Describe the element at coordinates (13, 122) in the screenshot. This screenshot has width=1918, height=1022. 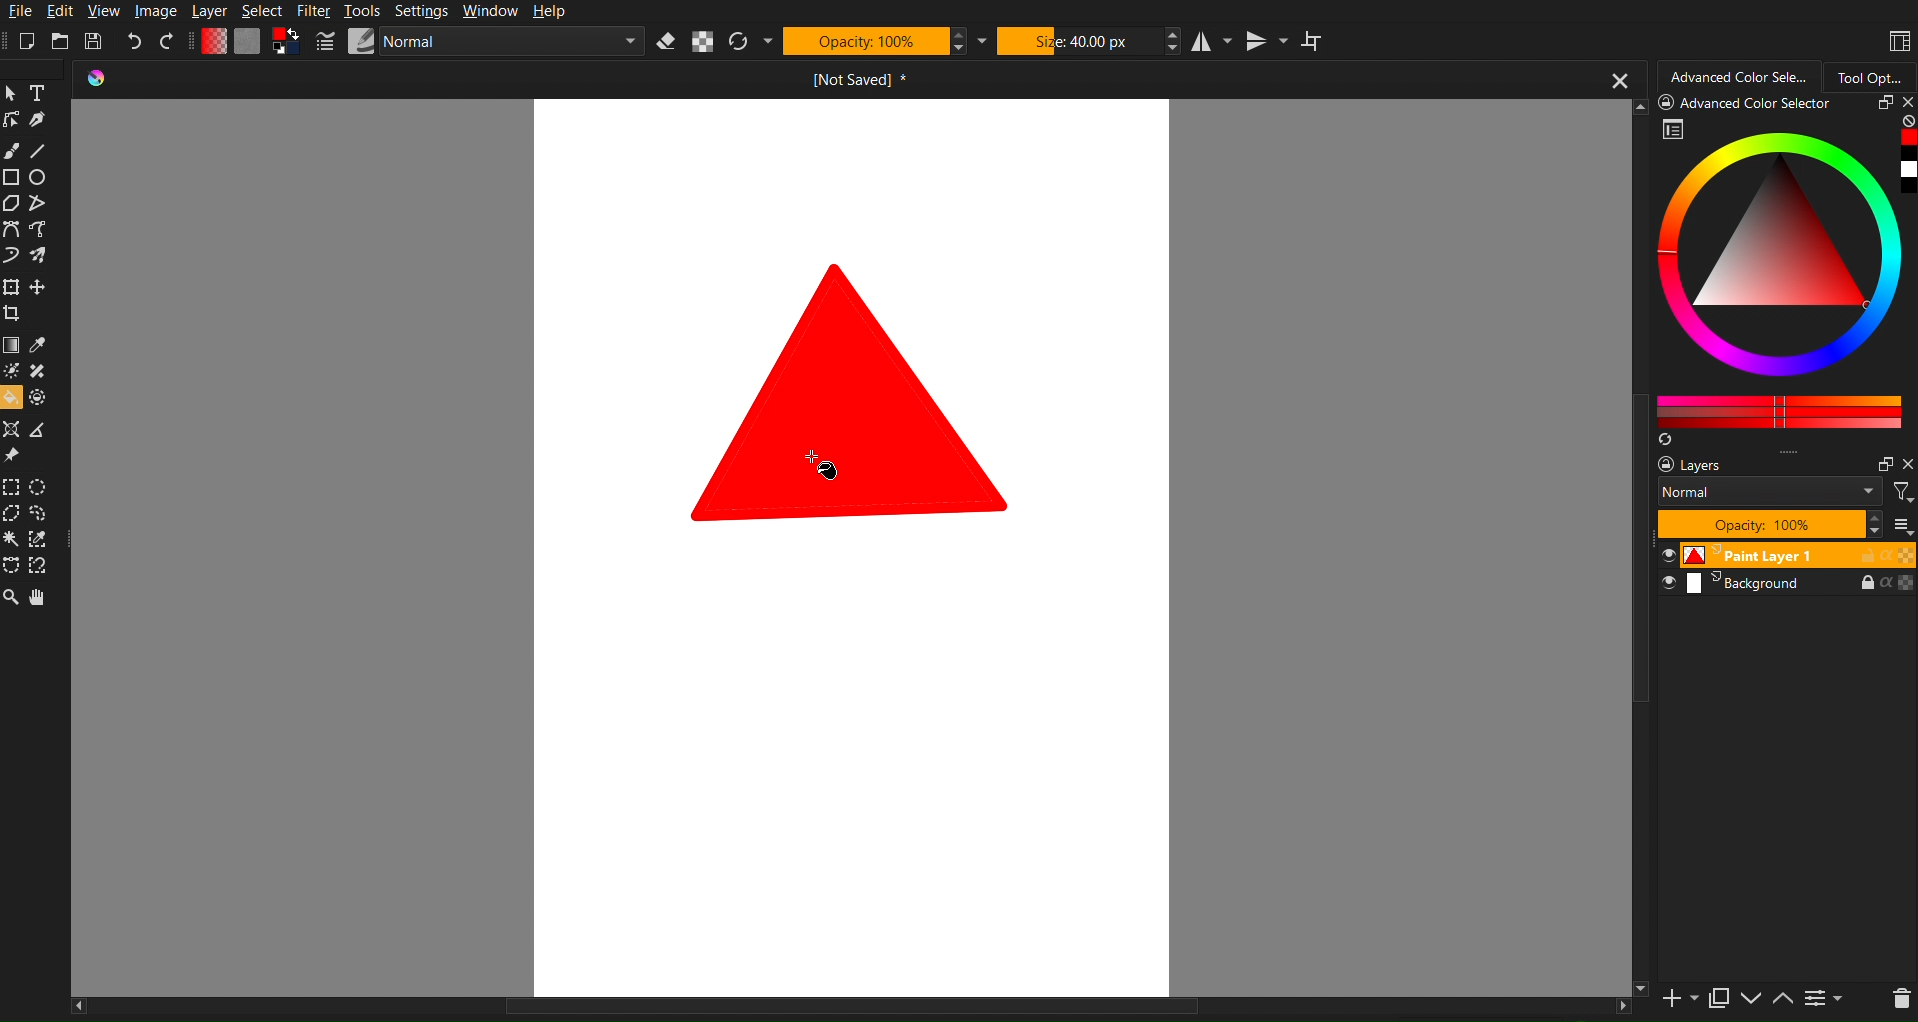
I see `edit shapes tool` at that location.